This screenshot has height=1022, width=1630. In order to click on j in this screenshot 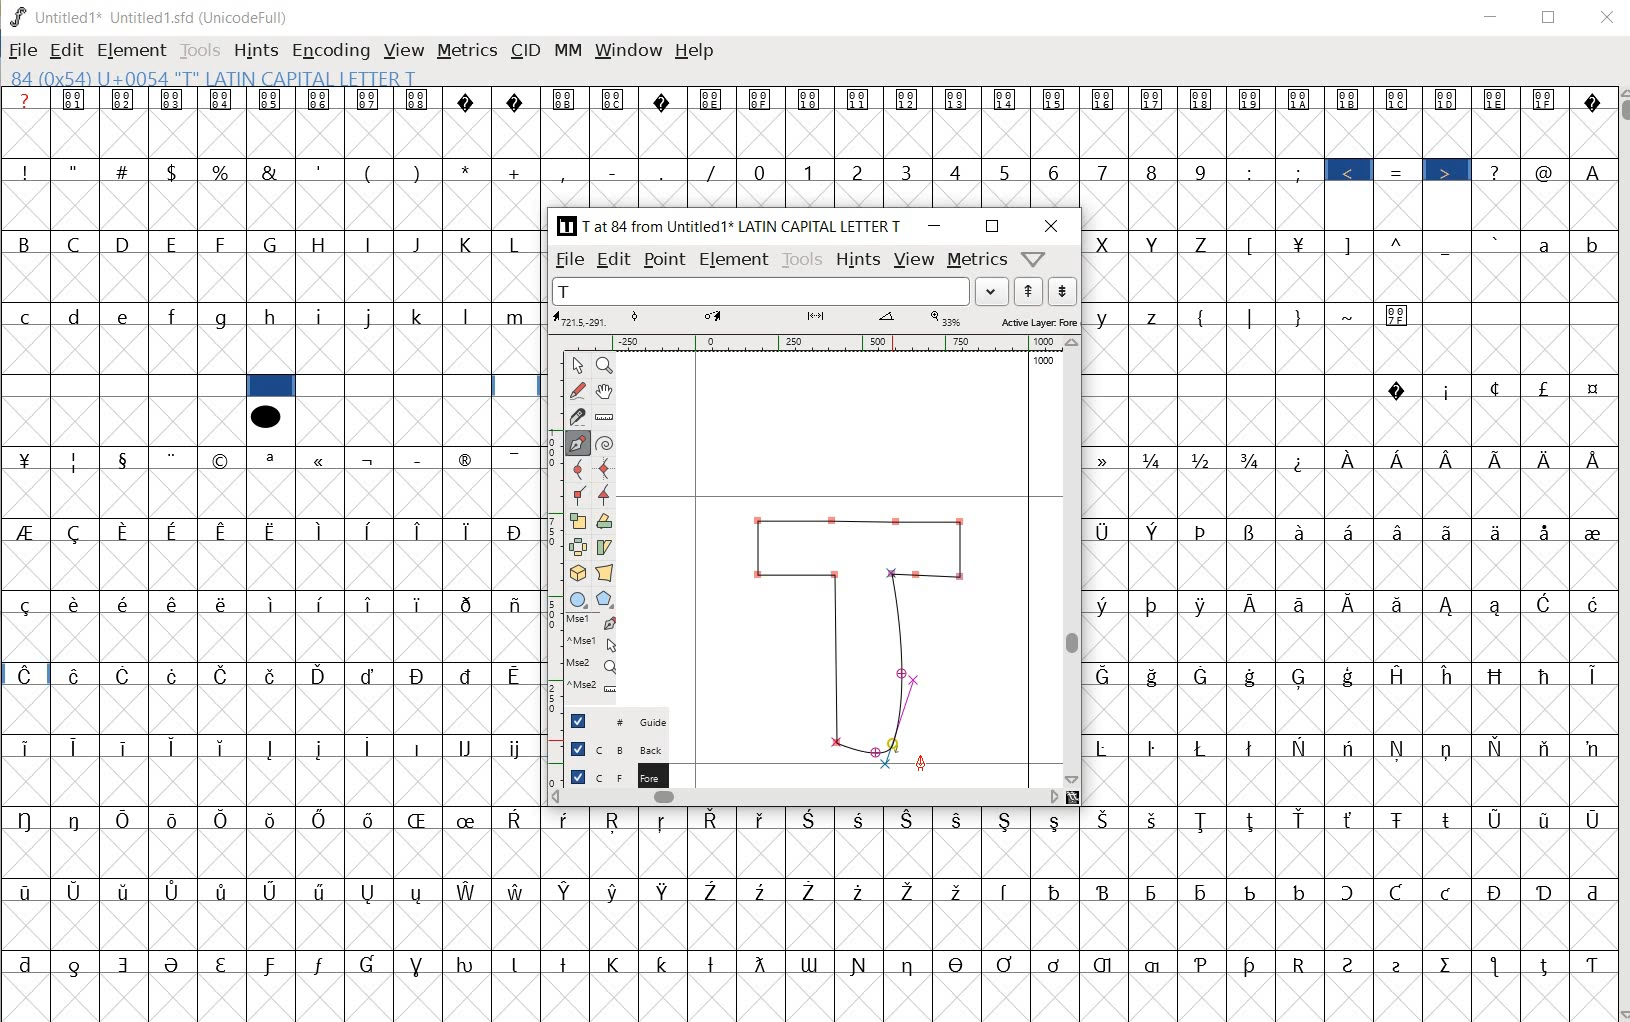, I will do `click(371, 315)`.